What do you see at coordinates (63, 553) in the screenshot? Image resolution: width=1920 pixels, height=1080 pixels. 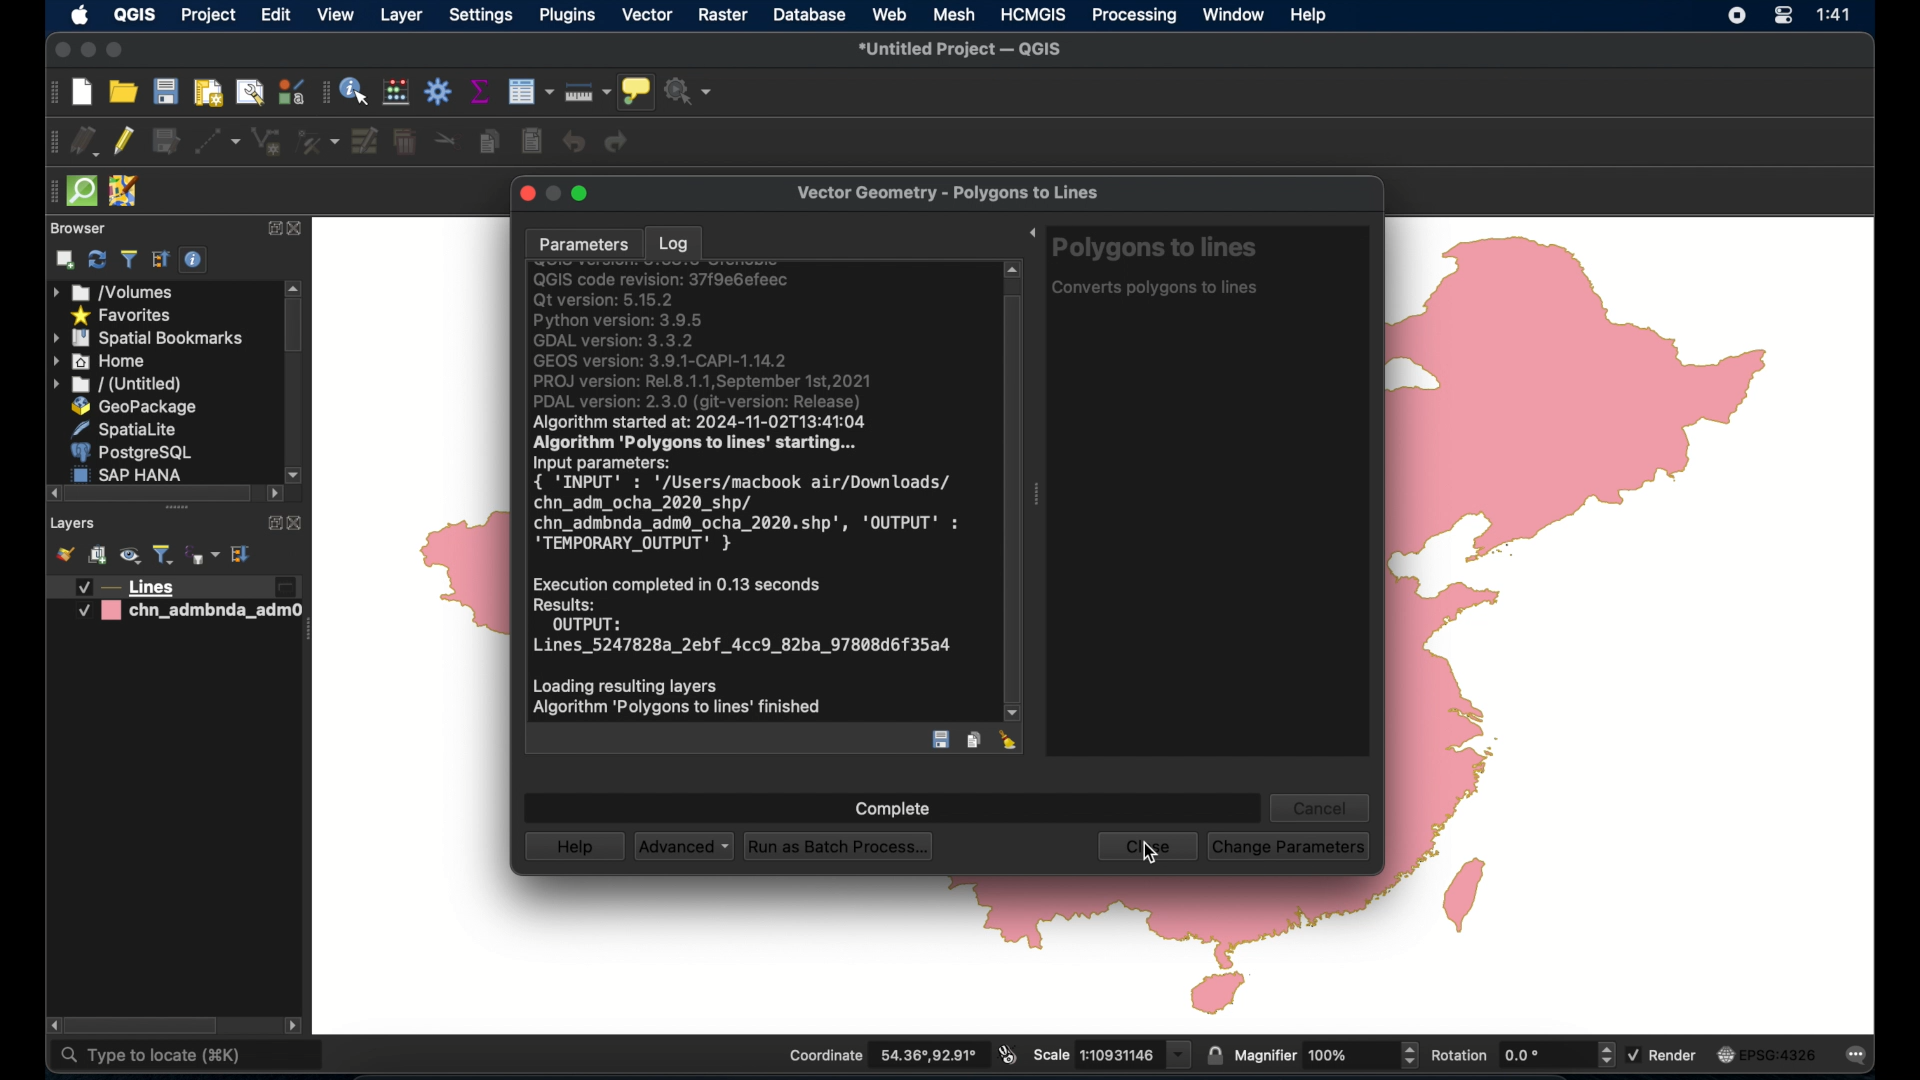 I see `open layer styling panel` at bounding box center [63, 553].